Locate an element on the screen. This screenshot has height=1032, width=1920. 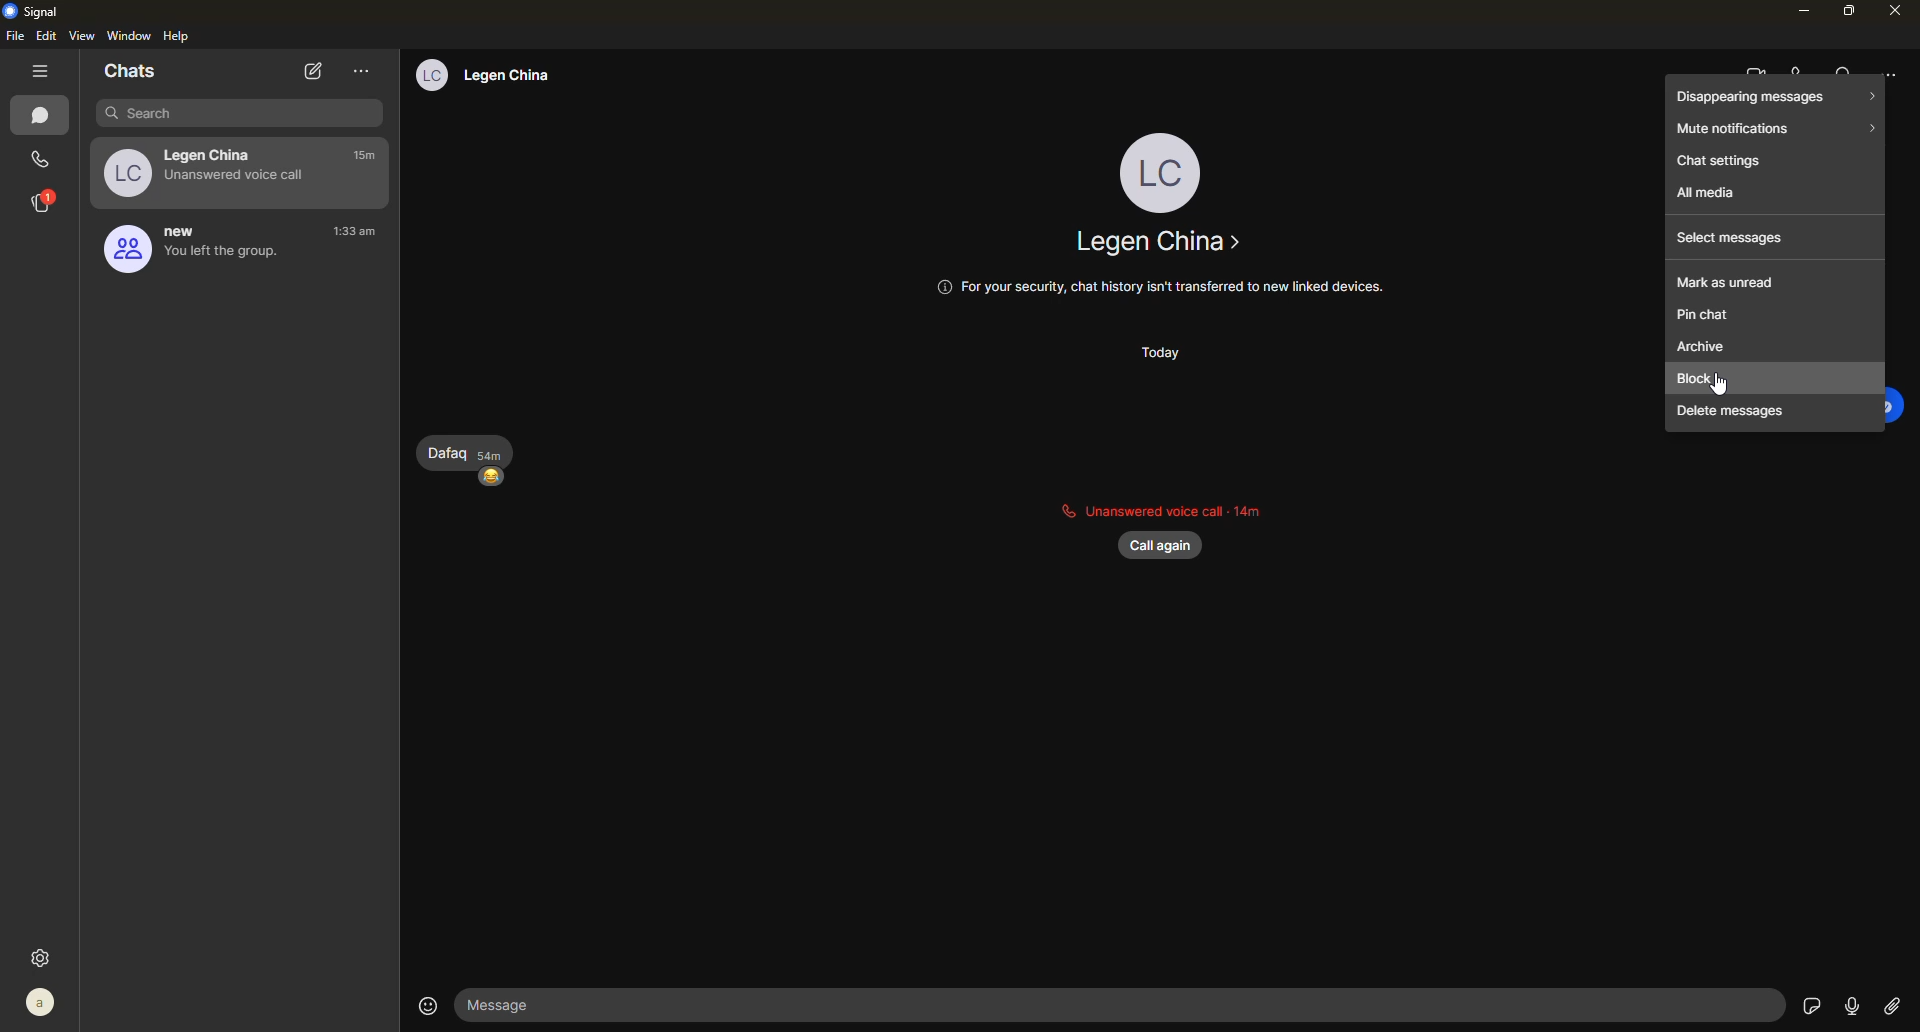
disappearing messages is located at coordinates (1776, 94).